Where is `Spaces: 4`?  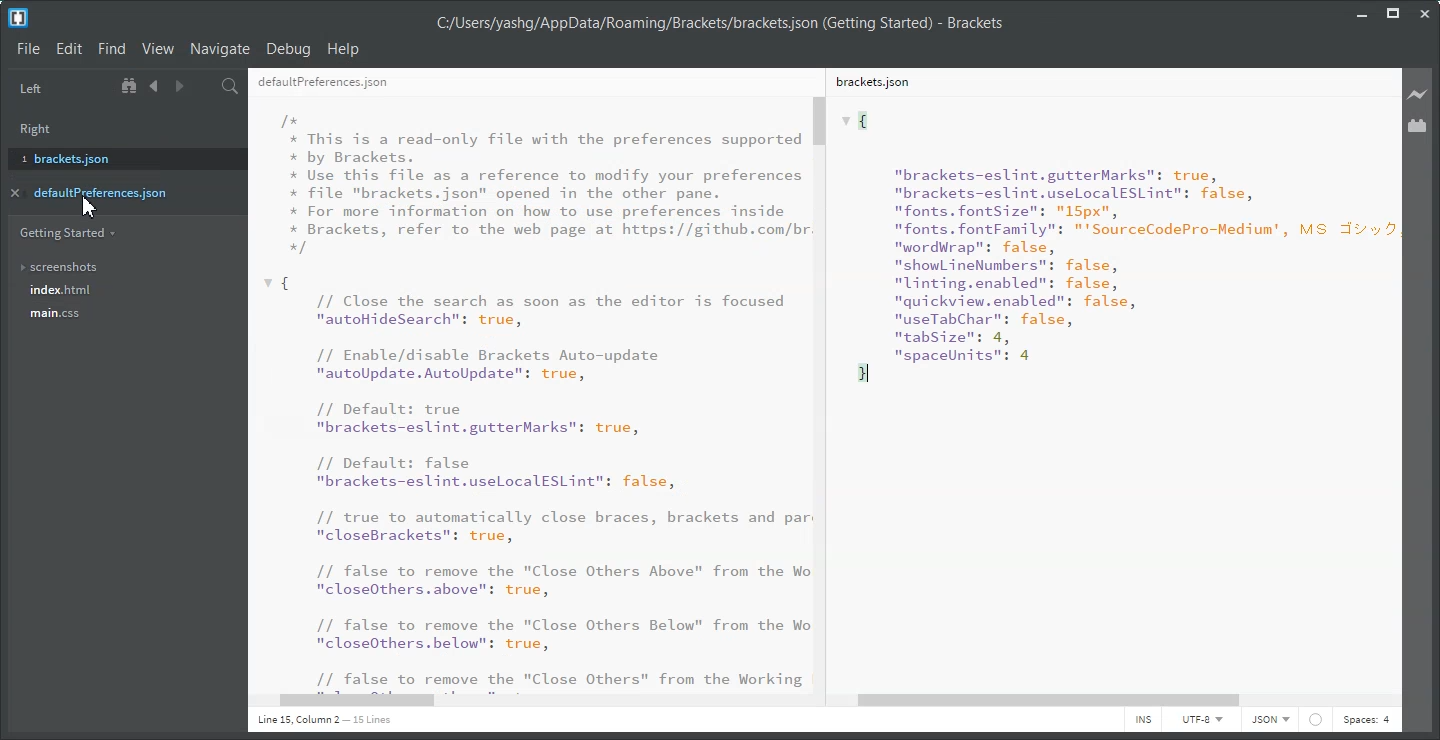 Spaces: 4 is located at coordinates (1366, 721).